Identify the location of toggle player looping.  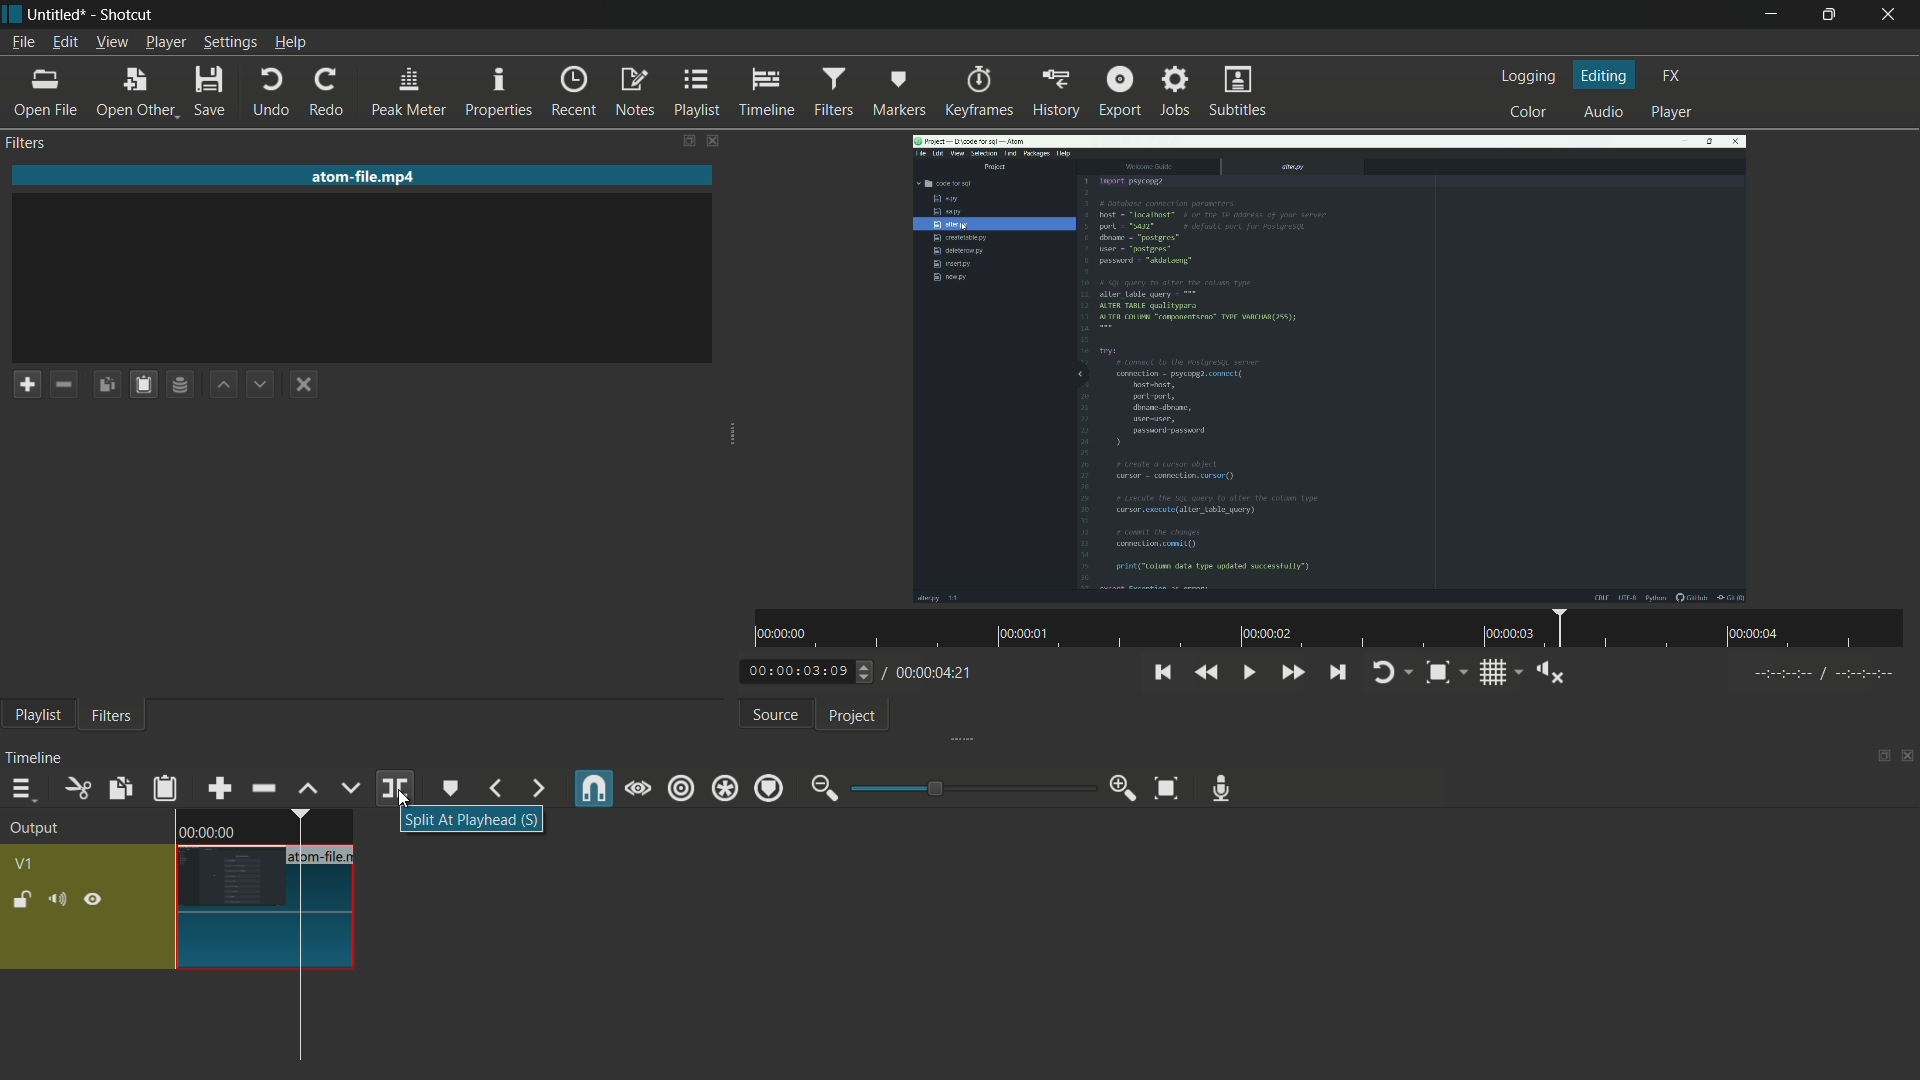
(1382, 673).